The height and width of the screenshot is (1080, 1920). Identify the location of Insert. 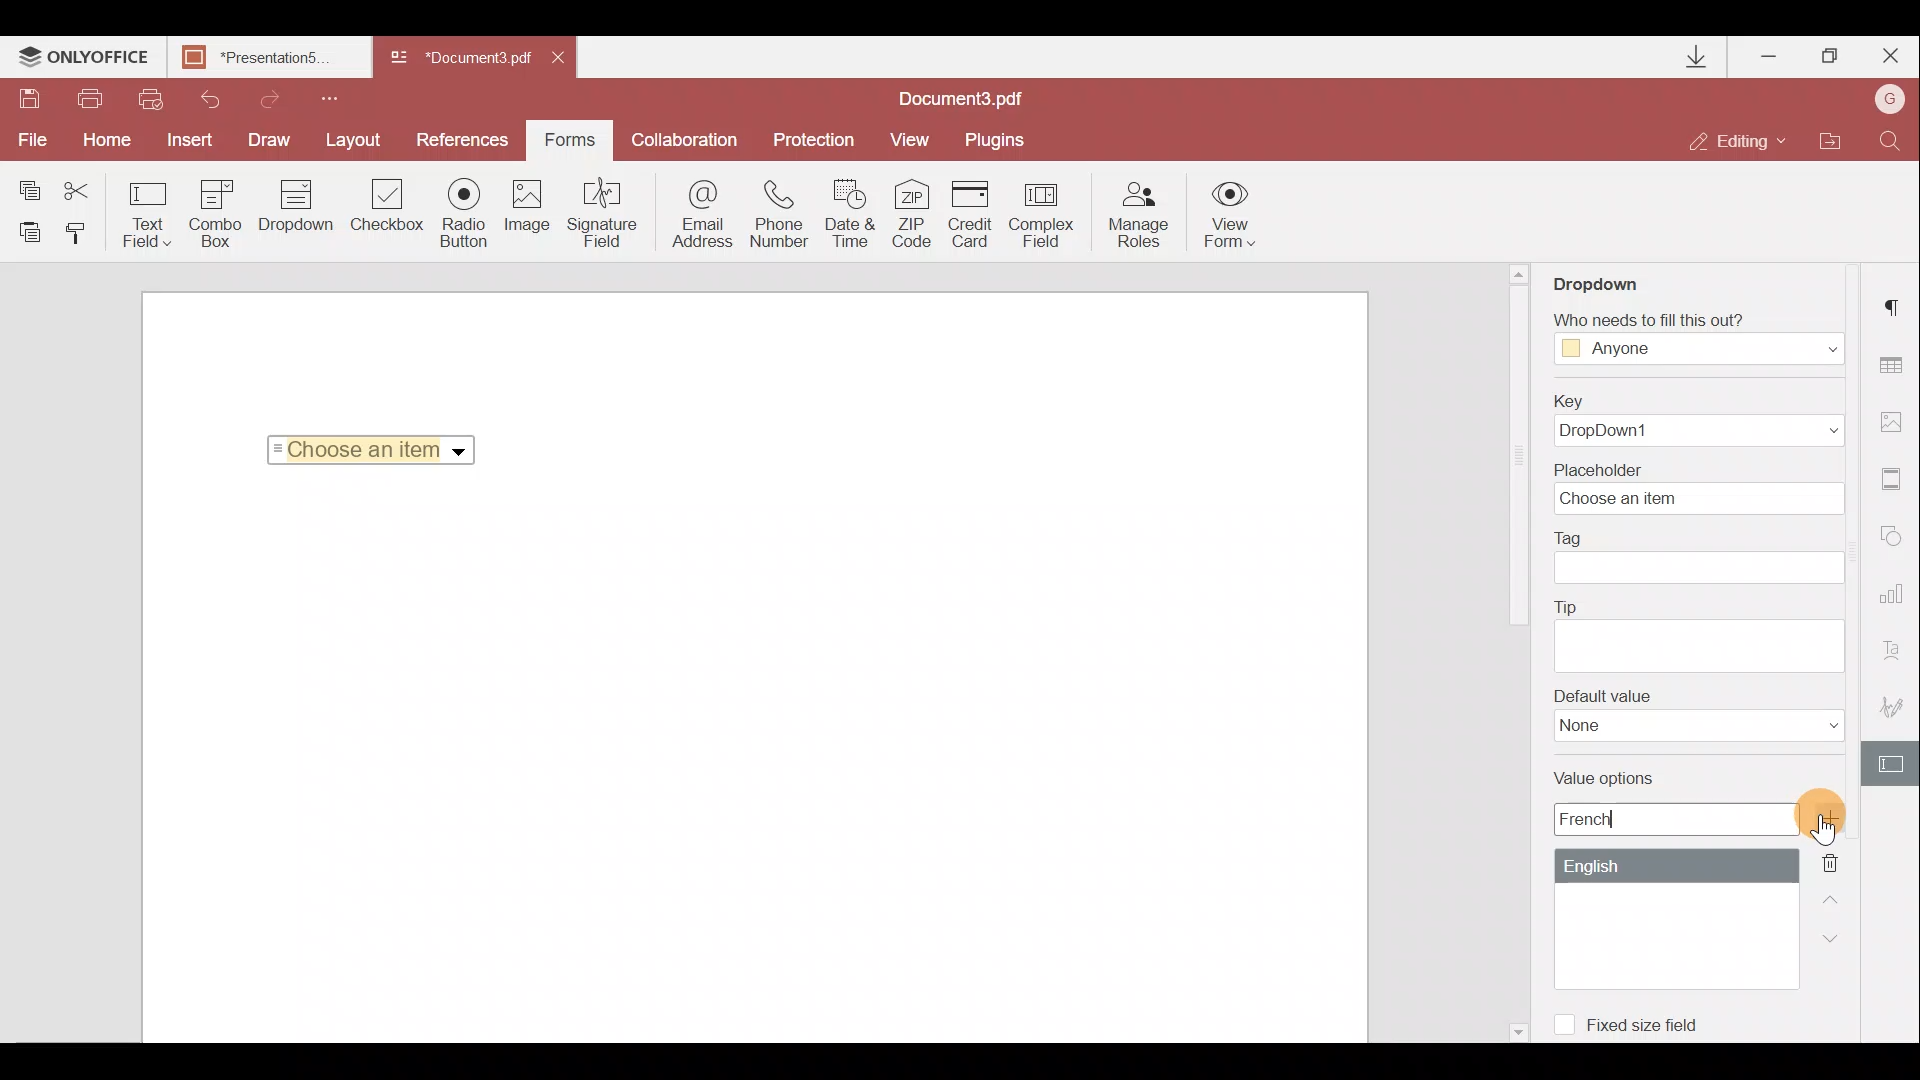
(185, 136).